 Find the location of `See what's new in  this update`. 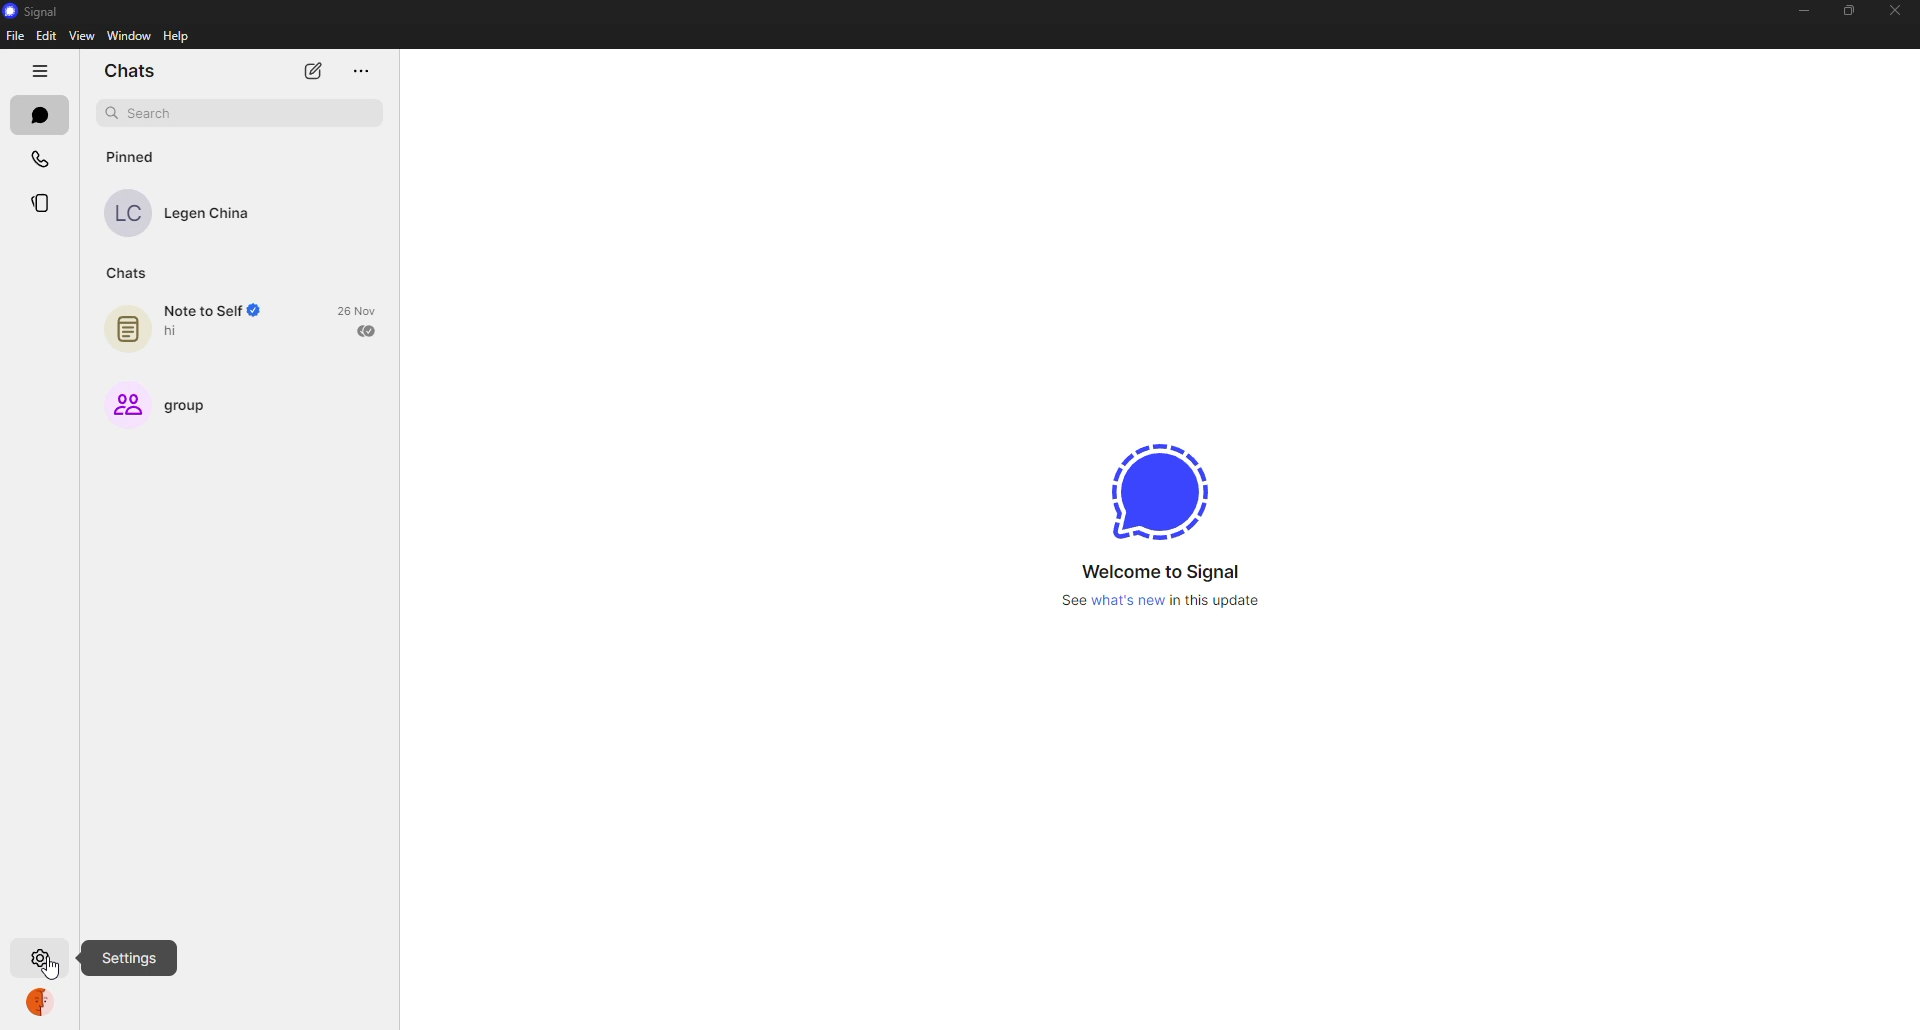

See what's new in  this update is located at coordinates (1164, 603).